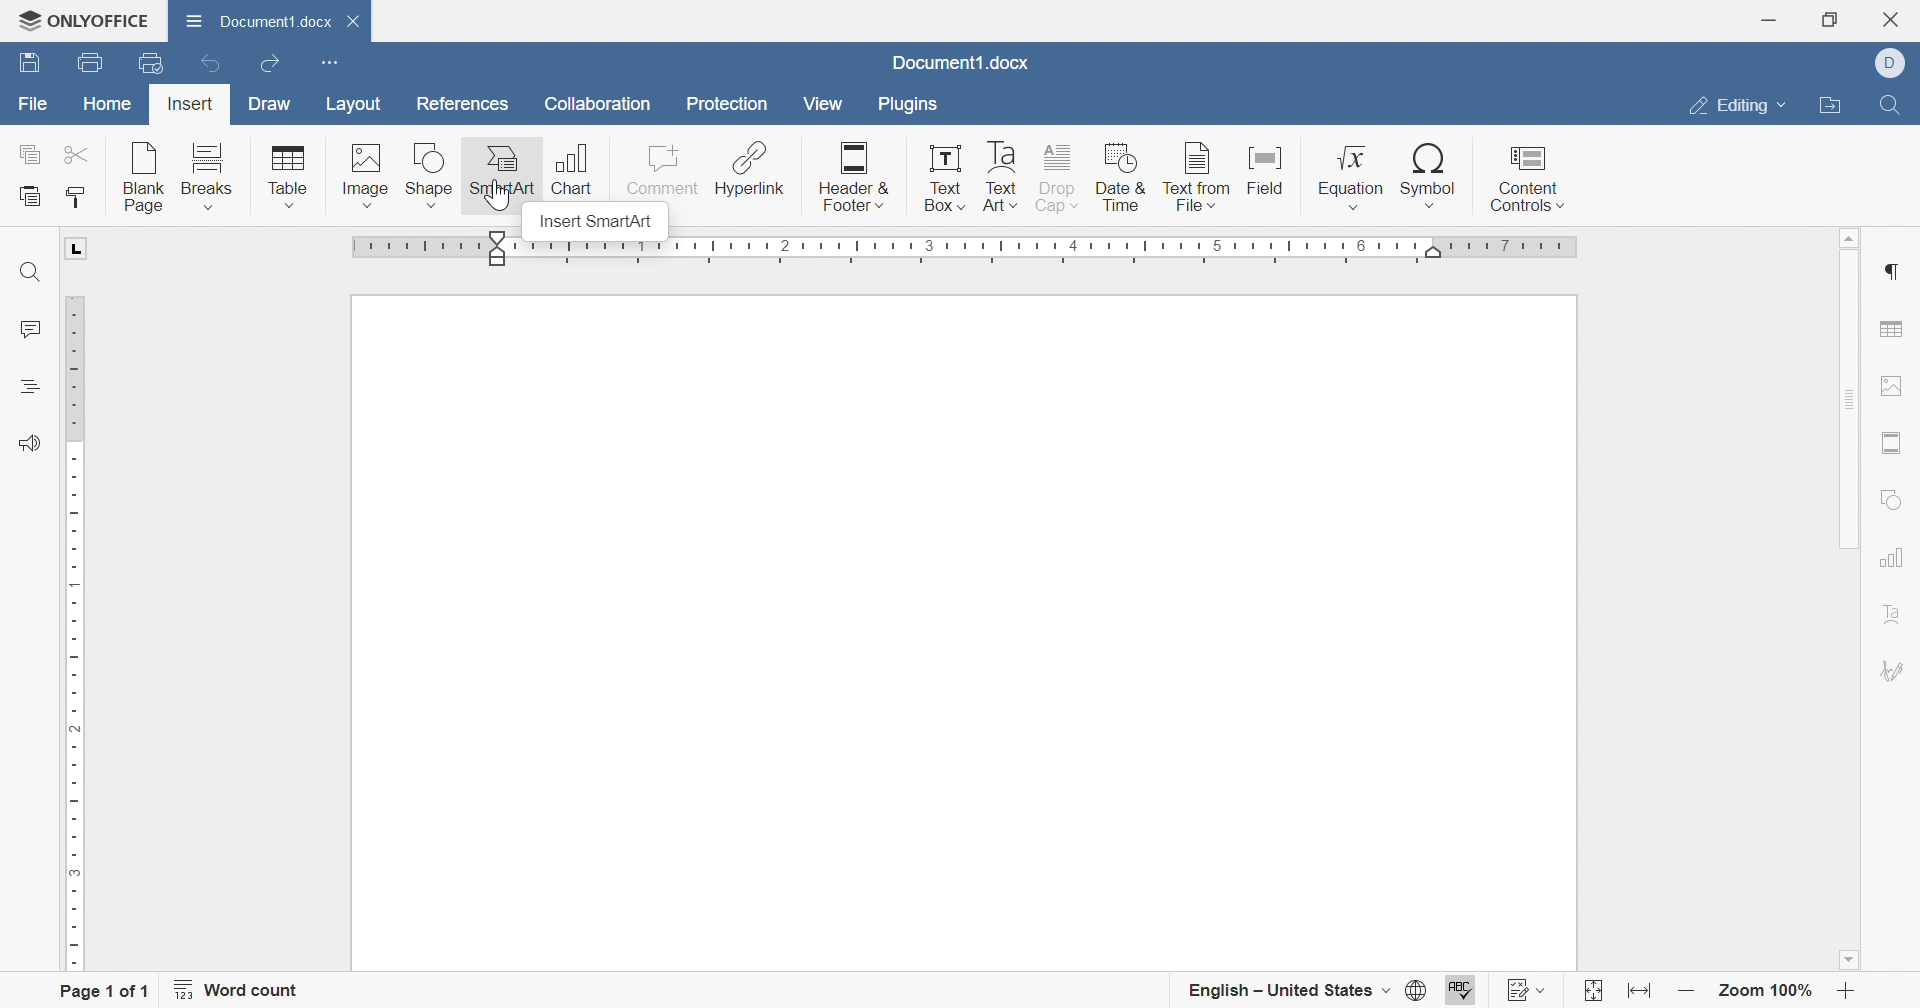 Image resolution: width=1920 pixels, height=1008 pixels. What do you see at coordinates (1688, 991) in the screenshot?
I see `Zoom out` at bounding box center [1688, 991].